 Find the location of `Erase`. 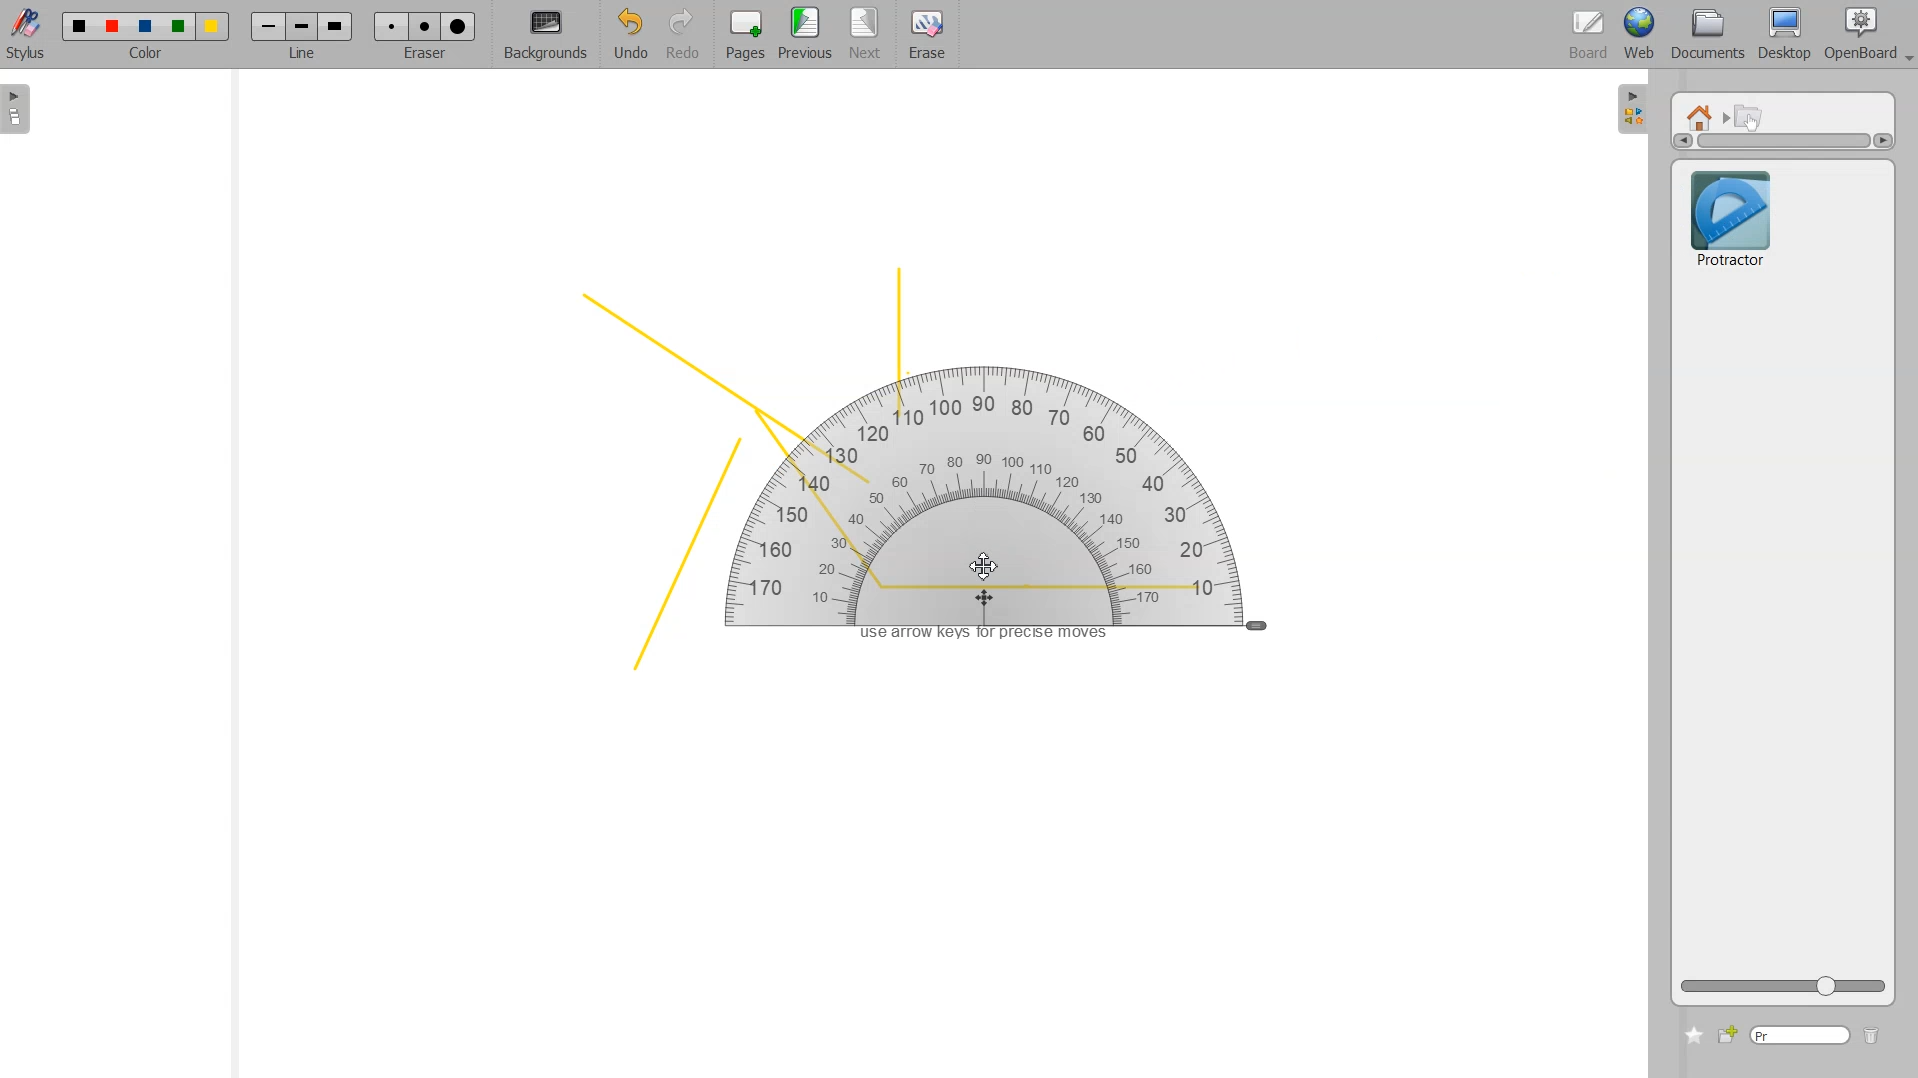

Erase is located at coordinates (424, 26).